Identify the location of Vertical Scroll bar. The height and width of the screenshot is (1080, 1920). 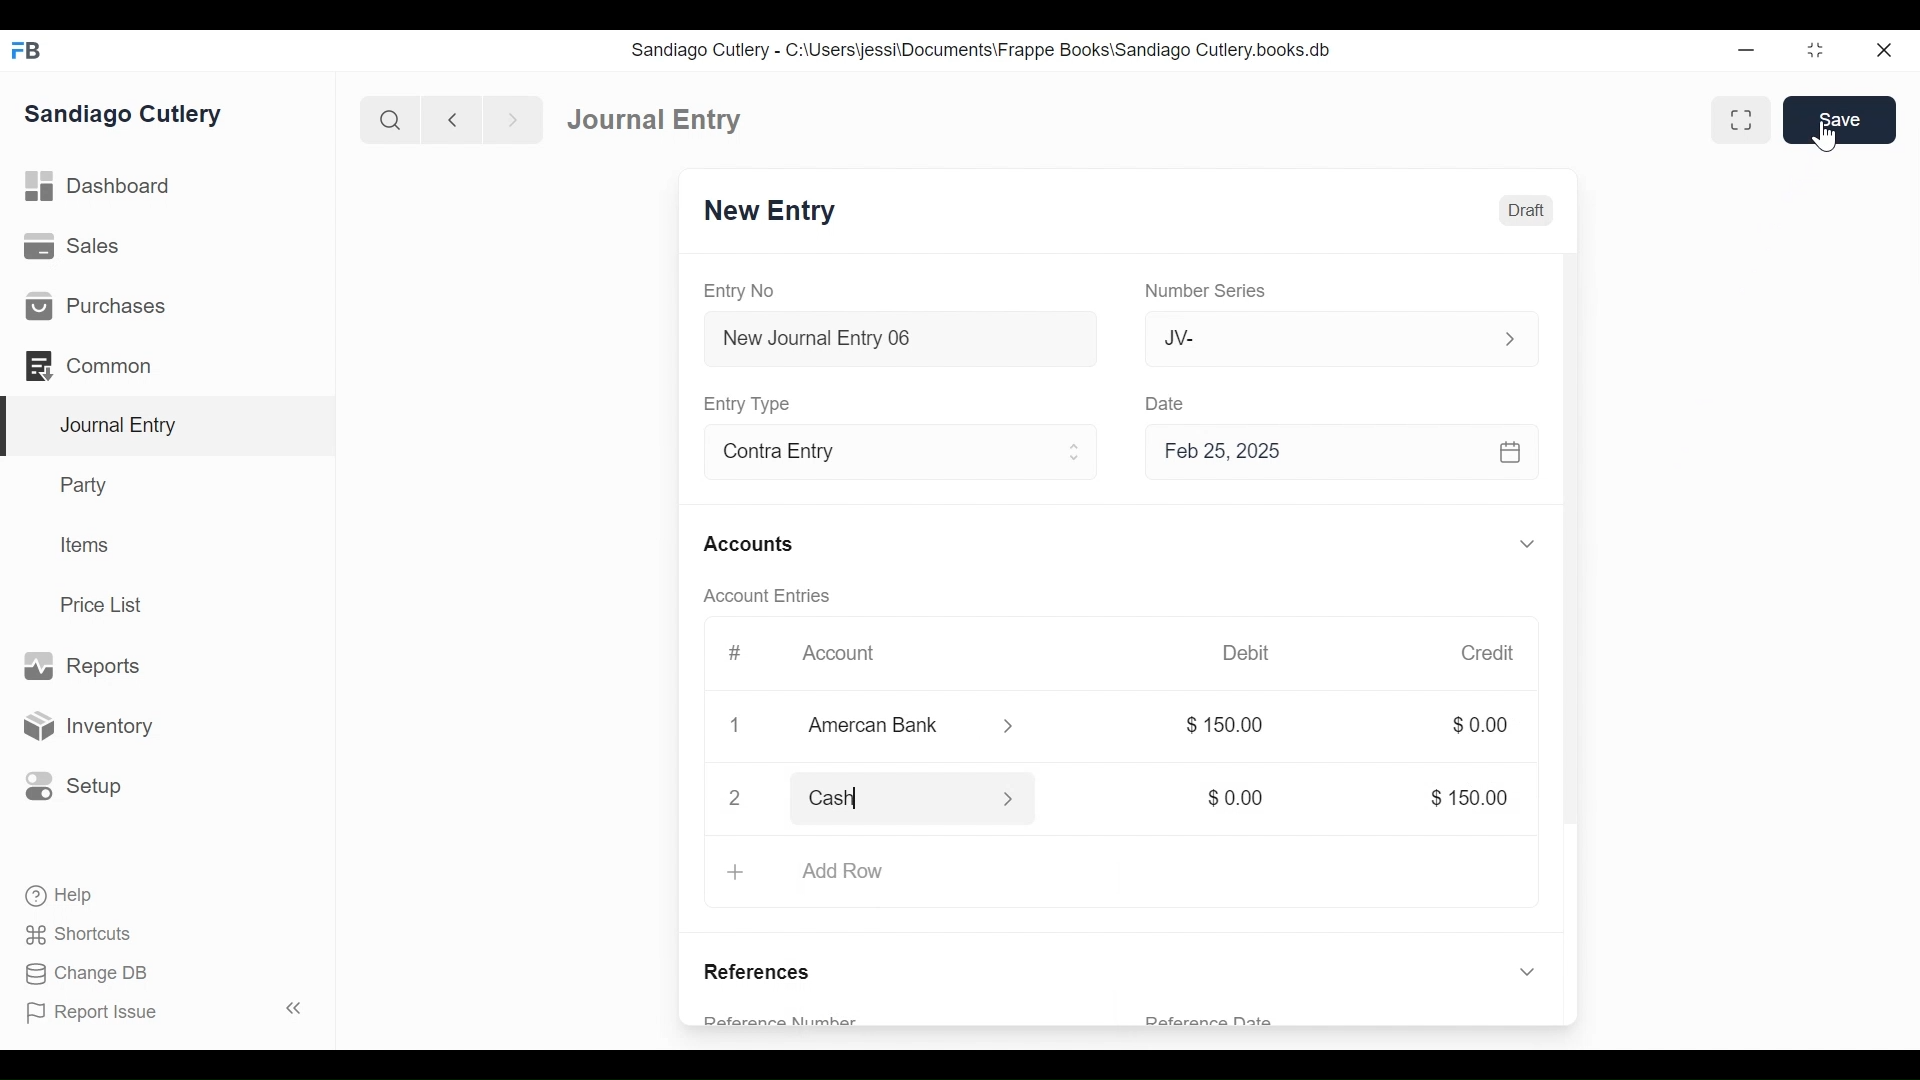
(1573, 568).